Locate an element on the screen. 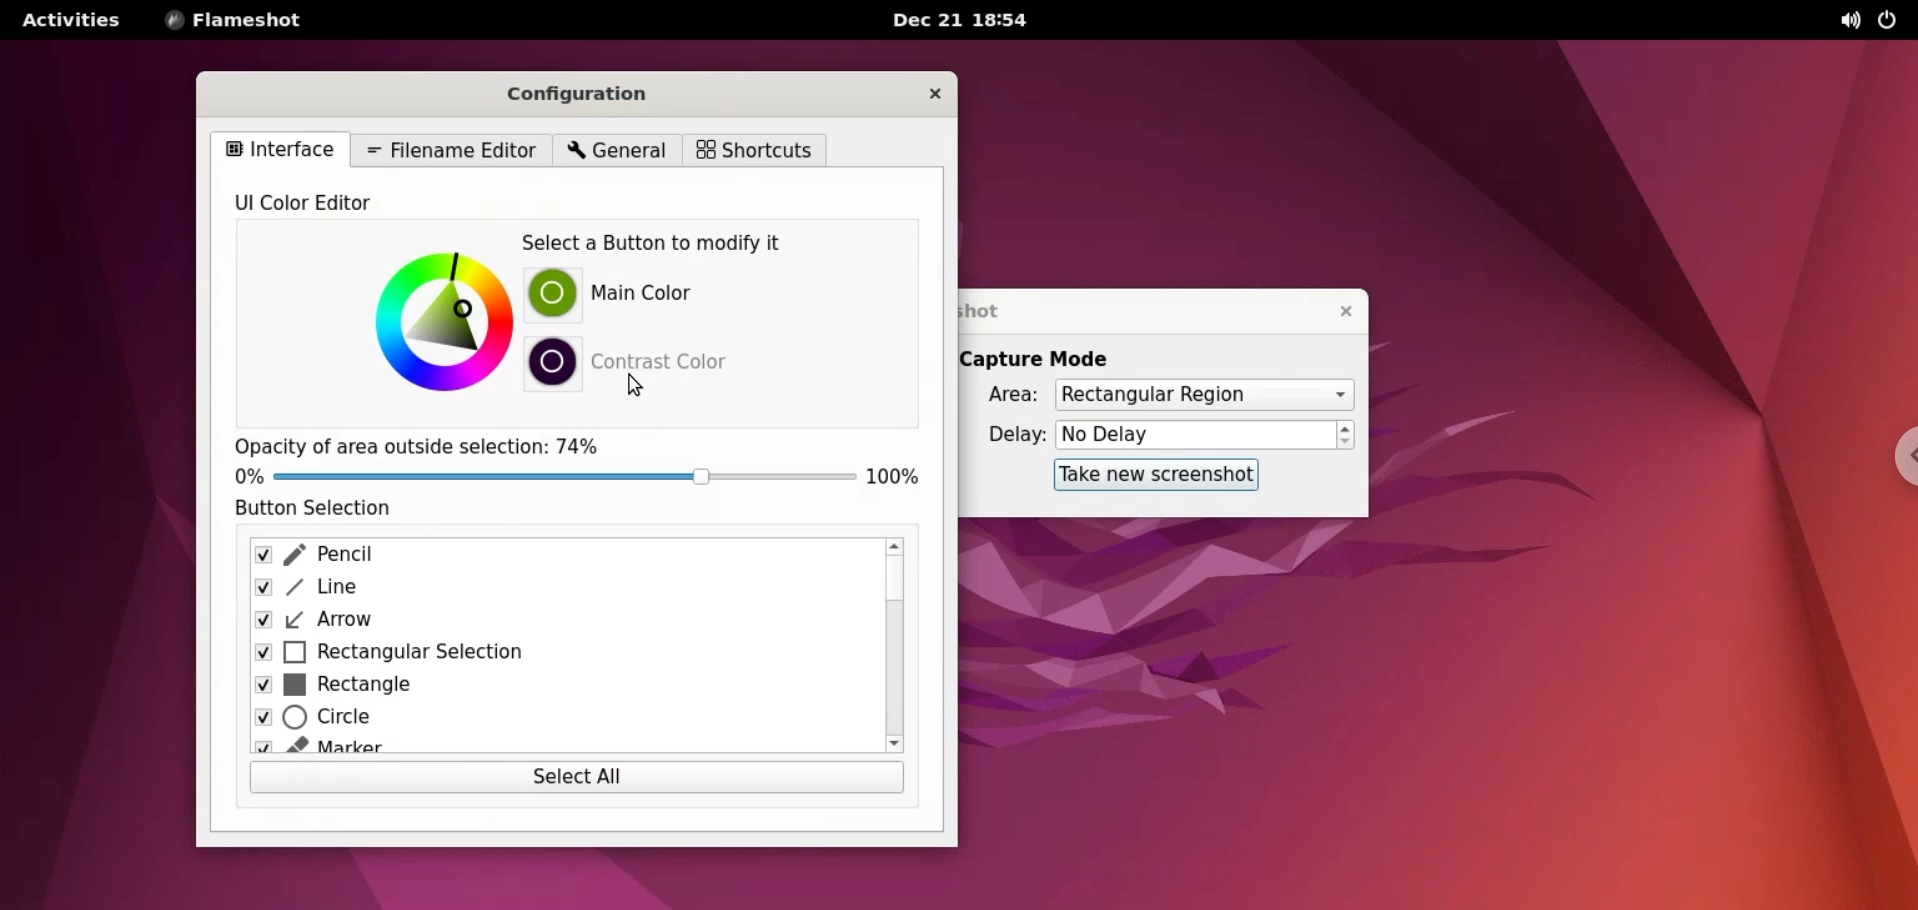 This screenshot has height=910, width=1918. general is located at coordinates (614, 152).